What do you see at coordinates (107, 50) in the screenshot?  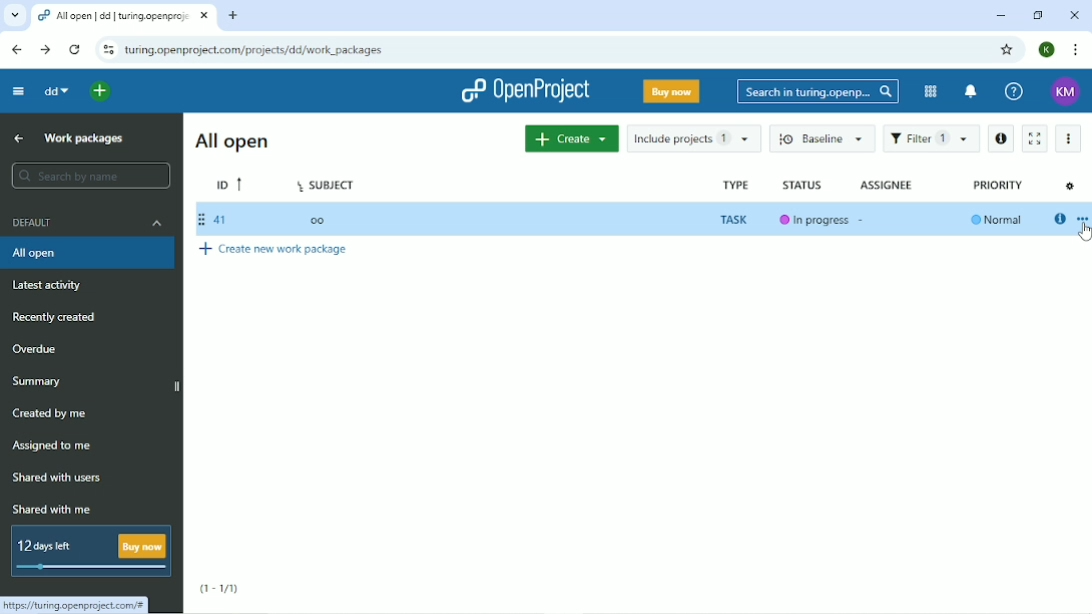 I see `View site information` at bounding box center [107, 50].